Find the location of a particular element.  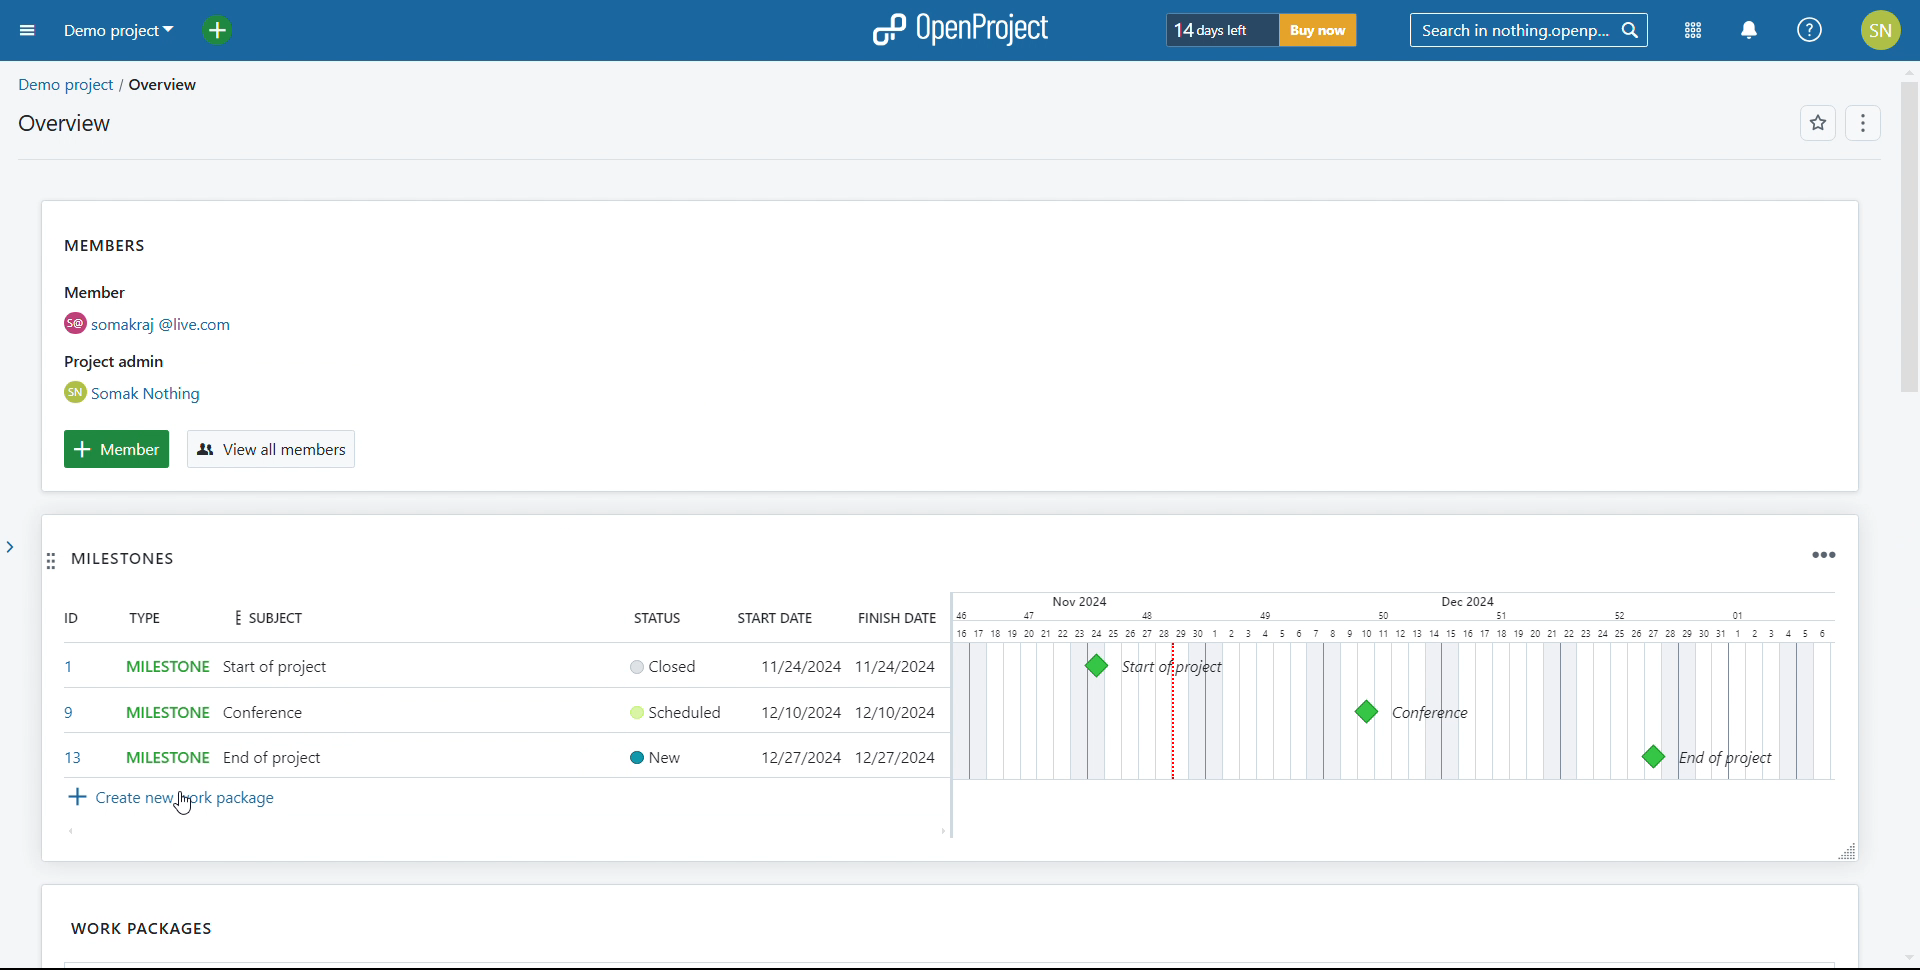

logo is located at coordinates (960, 30).